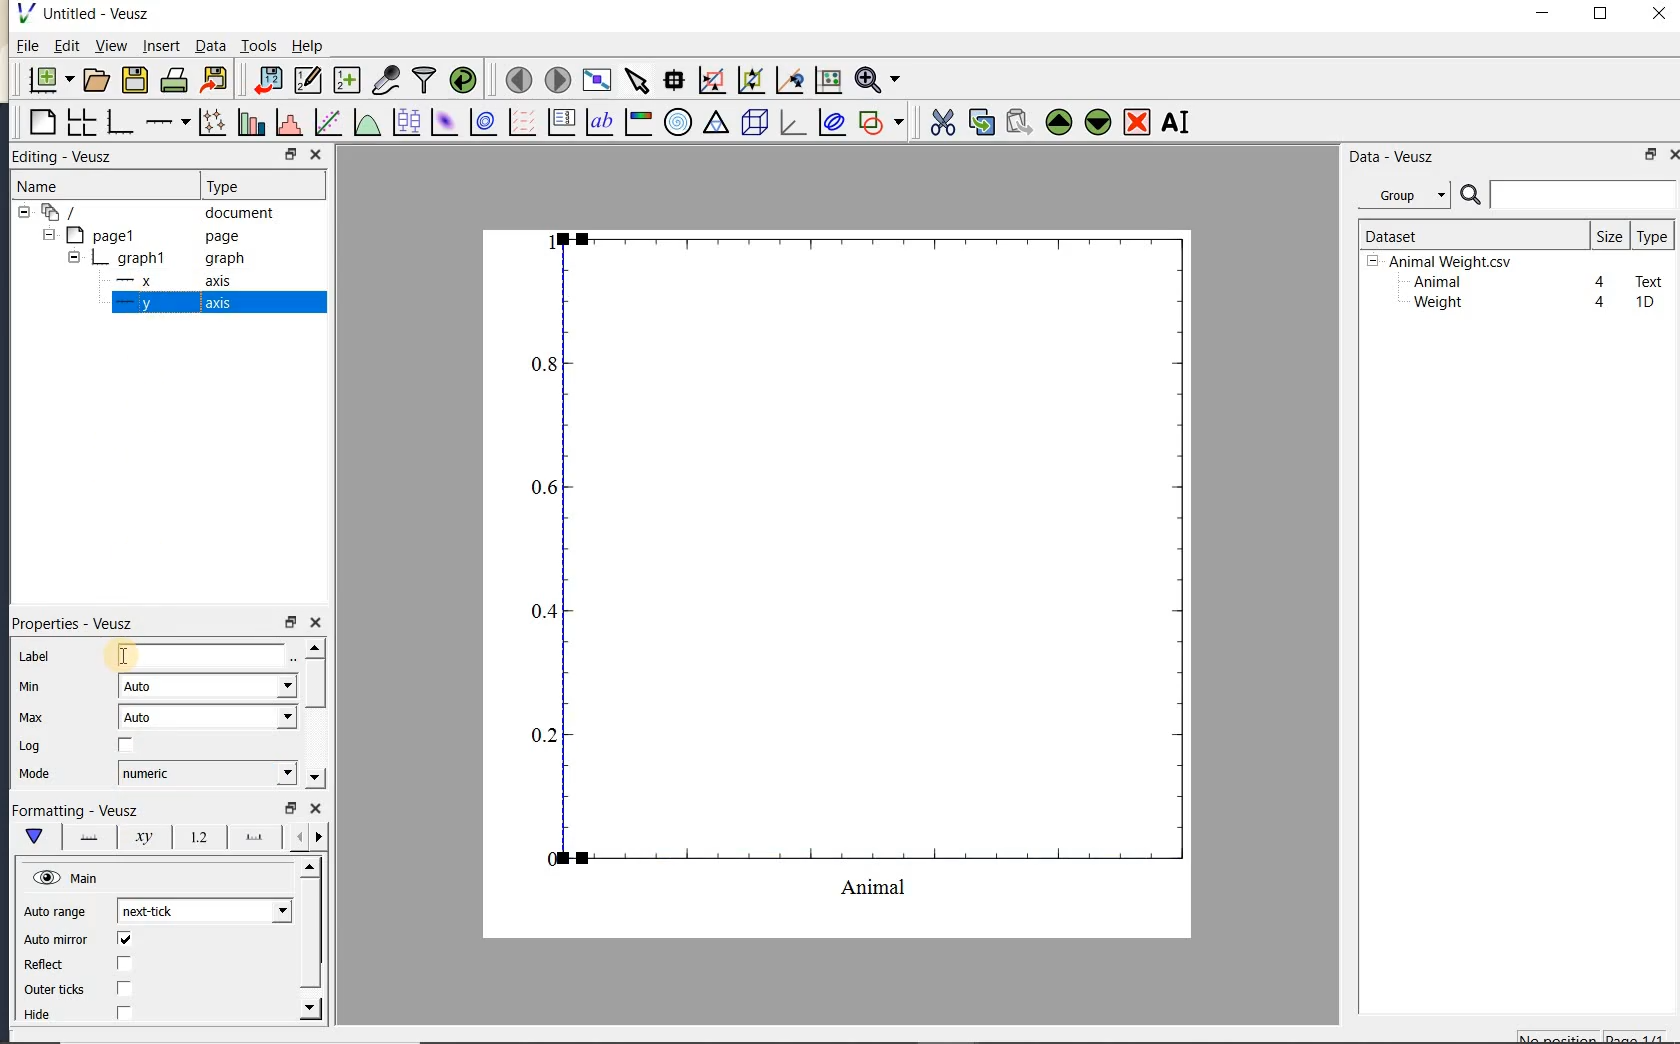 This screenshot has height=1044, width=1680. I want to click on Label, so click(37, 657).